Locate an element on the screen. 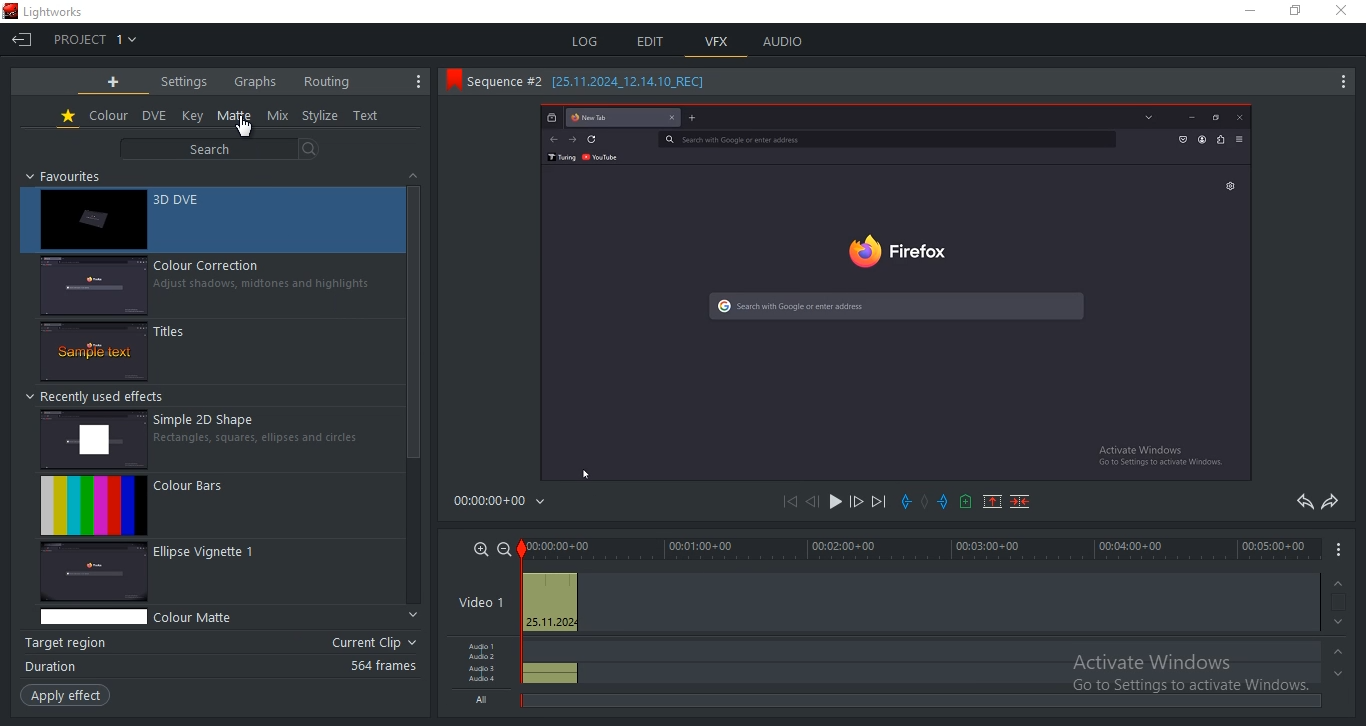 This screenshot has width=1366, height=726. remove a marked section is located at coordinates (990, 500).